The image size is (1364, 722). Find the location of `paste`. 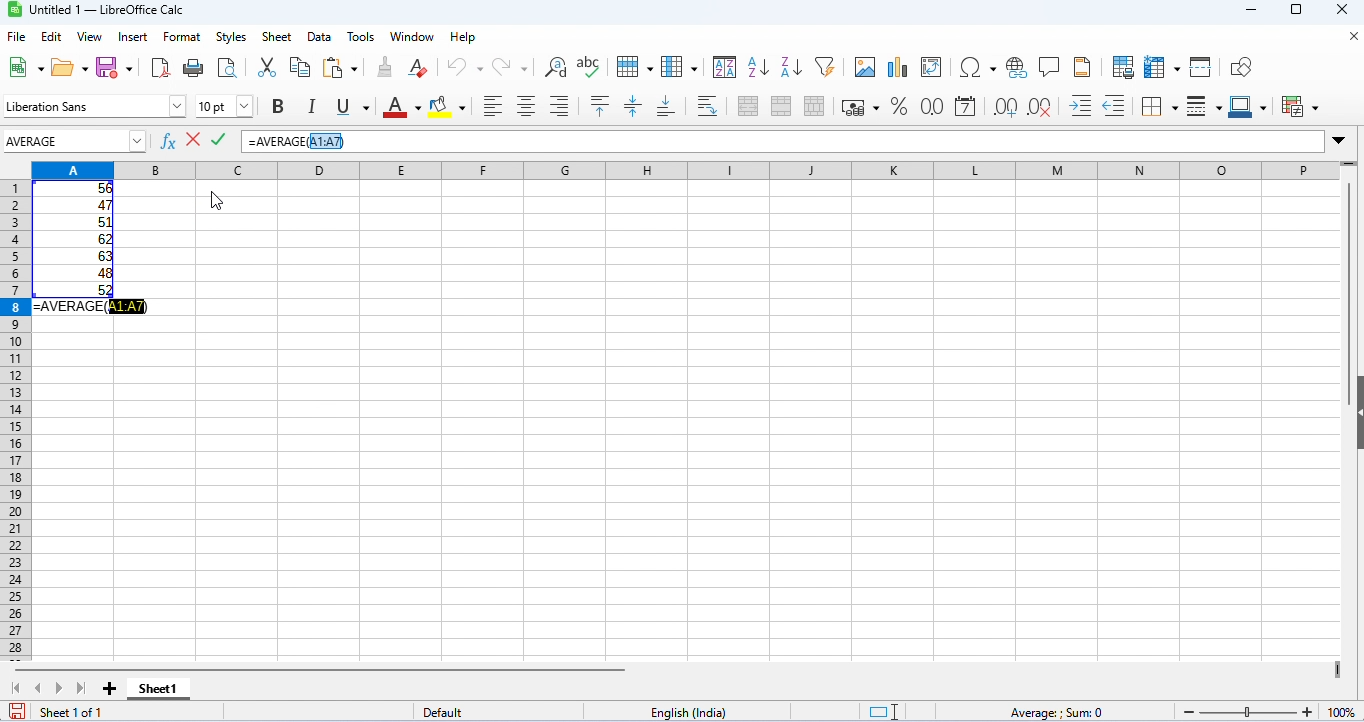

paste is located at coordinates (344, 68).